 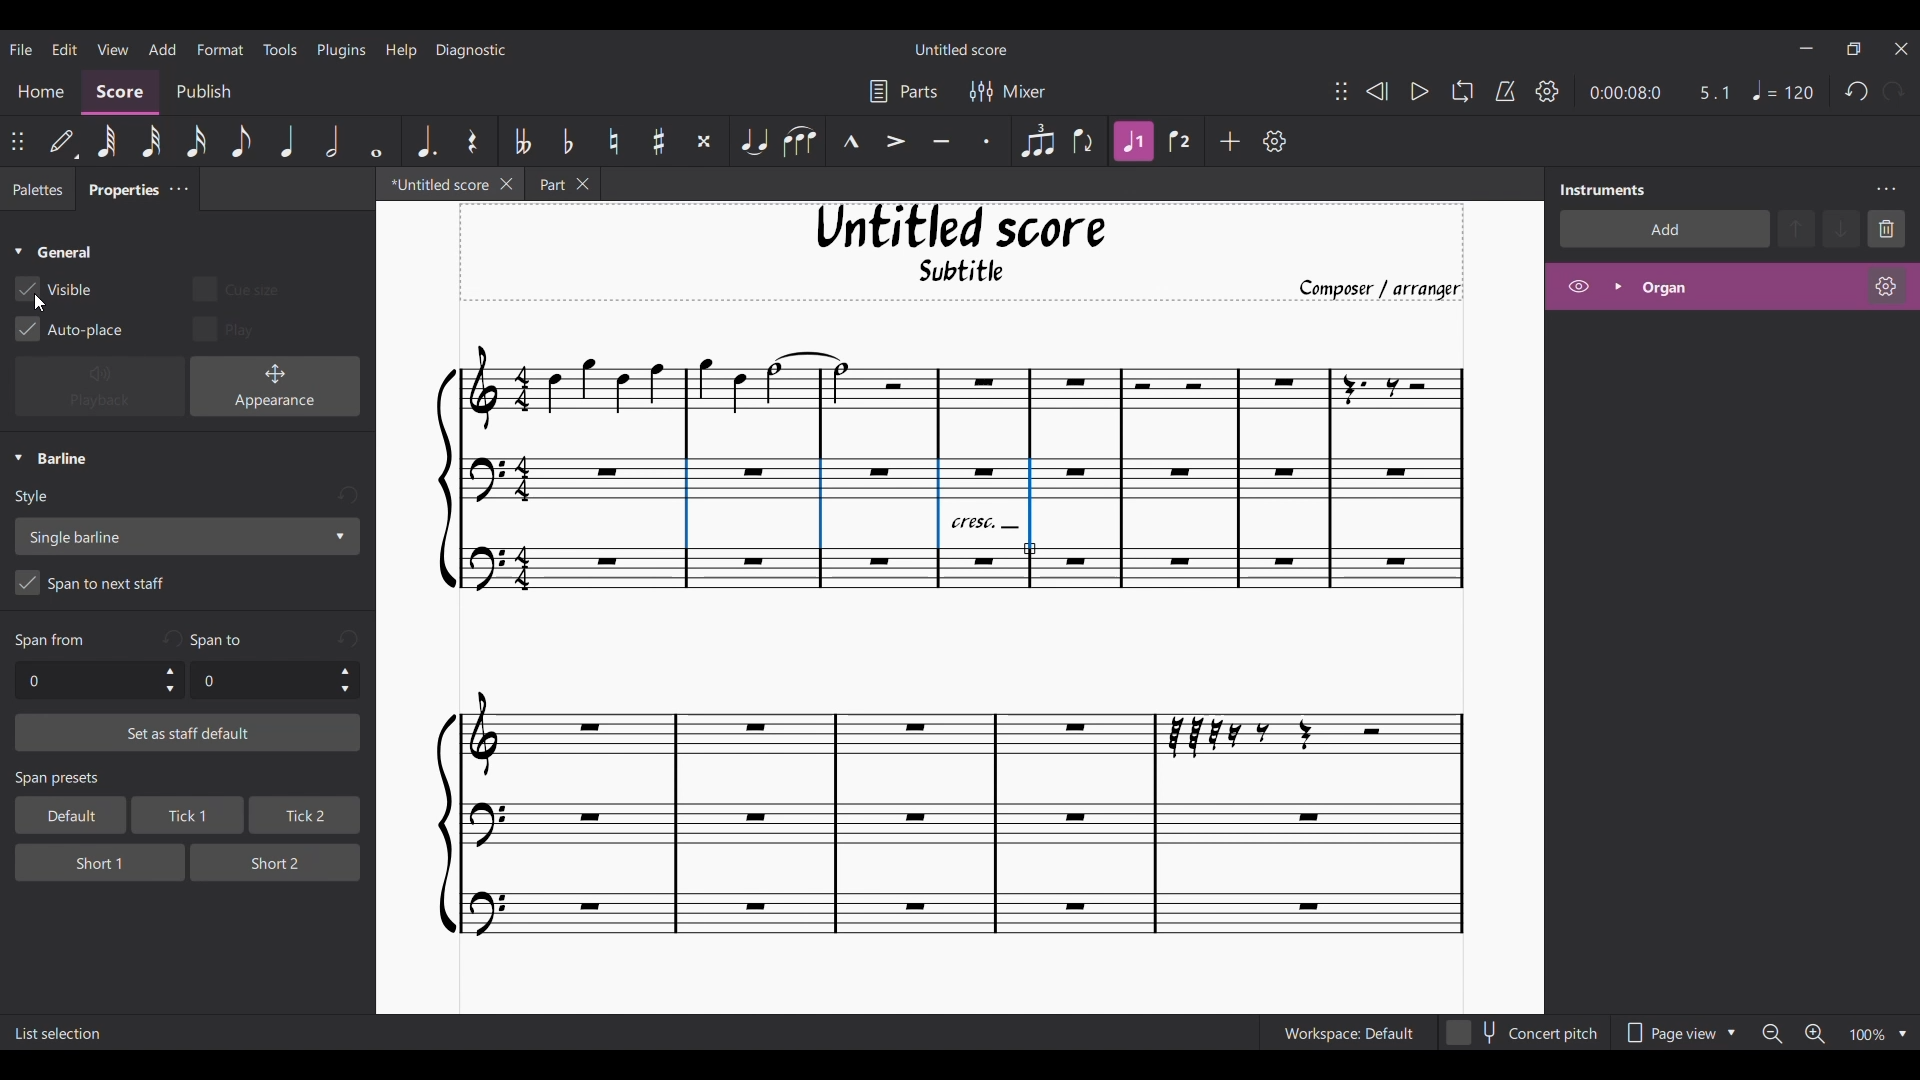 I want to click on Span to next staff, so click(x=187, y=586).